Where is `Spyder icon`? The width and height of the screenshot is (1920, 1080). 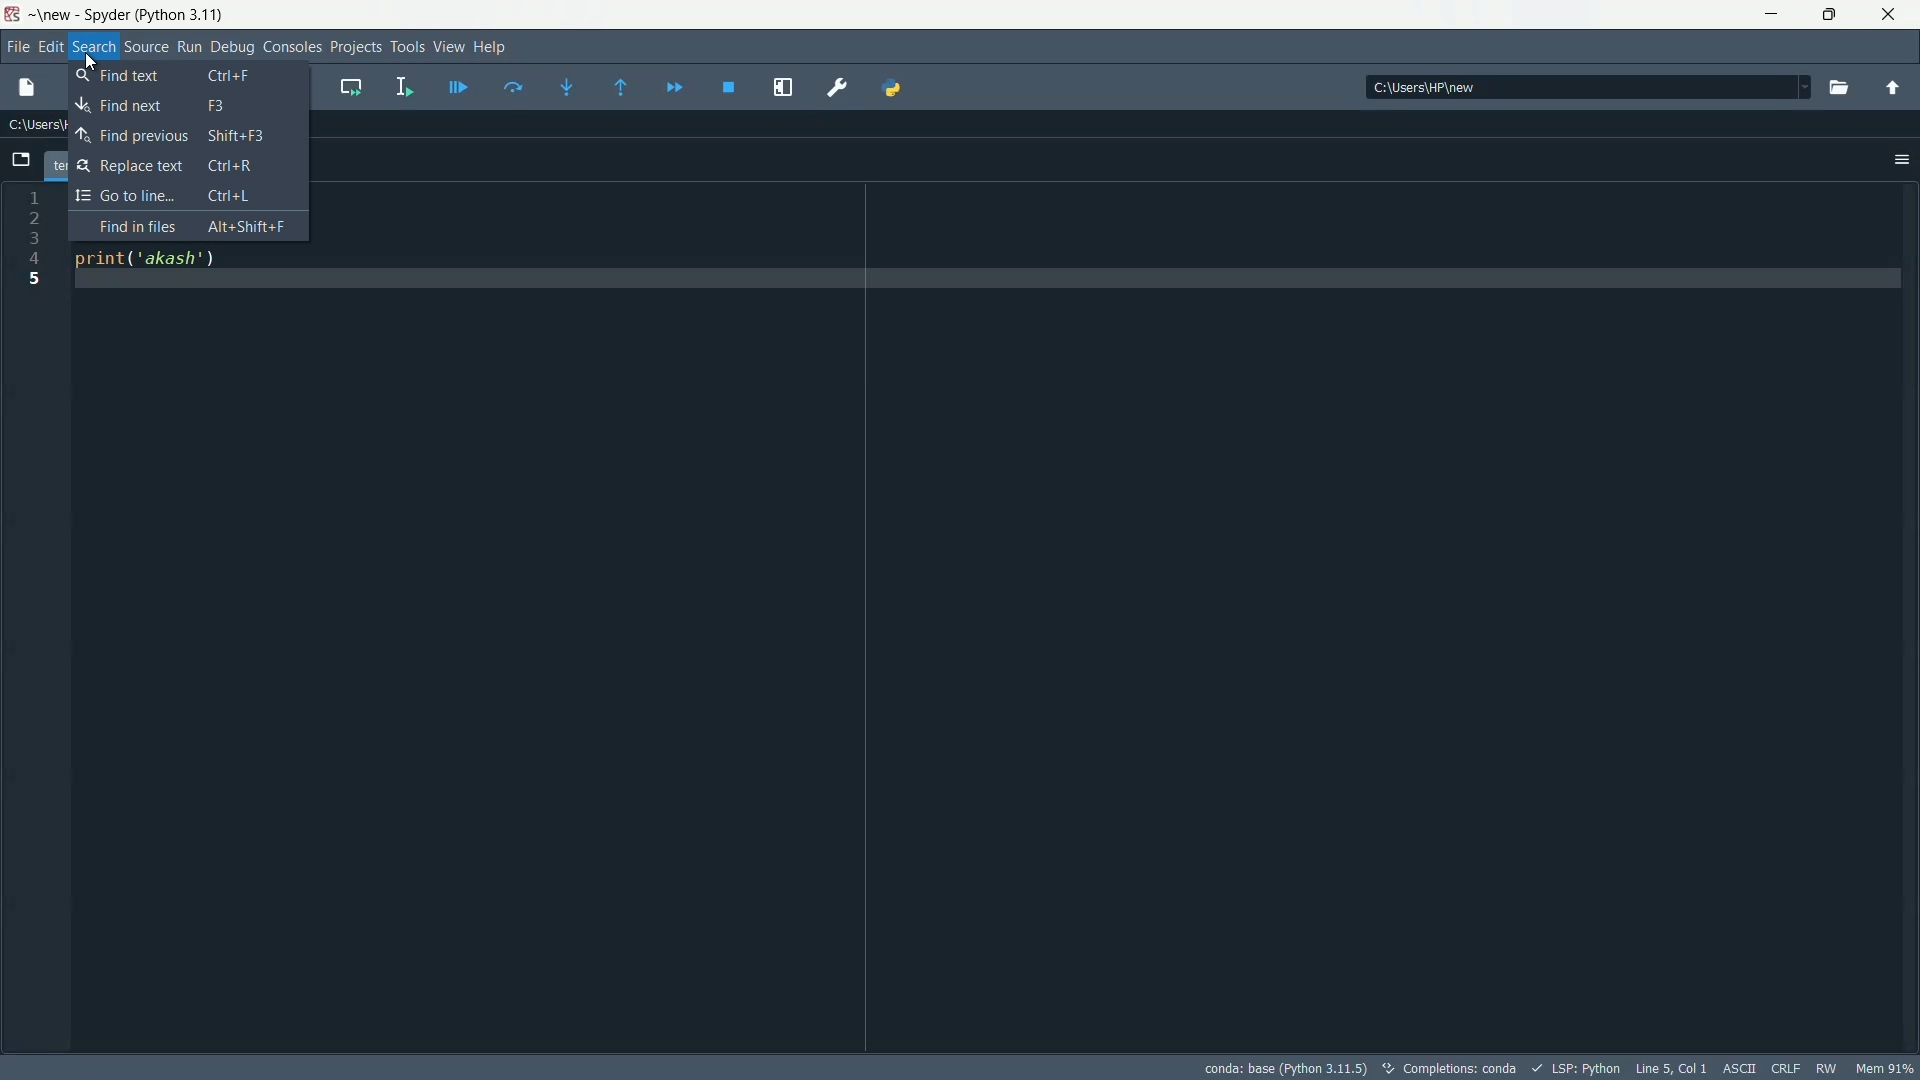 Spyder icon is located at coordinates (15, 14).